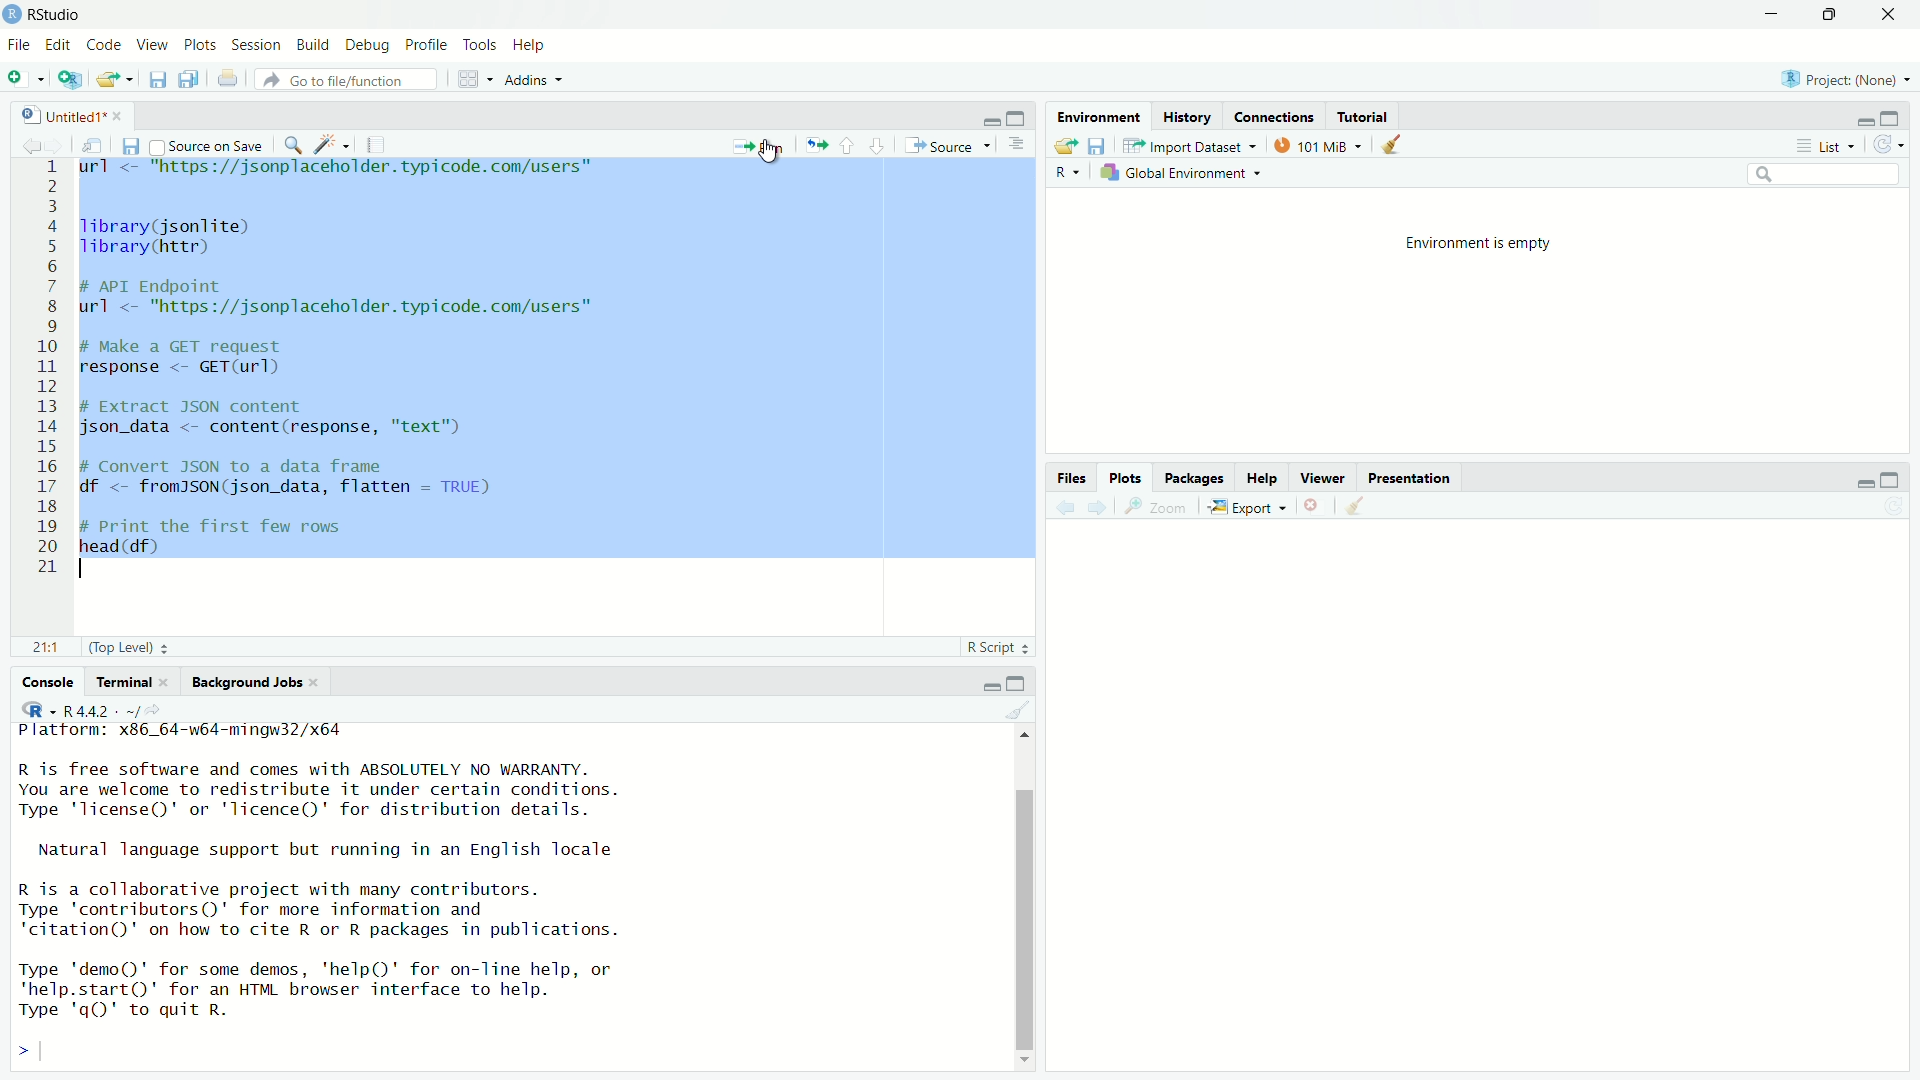 The height and width of the screenshot is (1080, 1920). What do you see at coordinates (1017, 119) in the screenshot?
I see `Maximize` at bounding box center [1017, 119].